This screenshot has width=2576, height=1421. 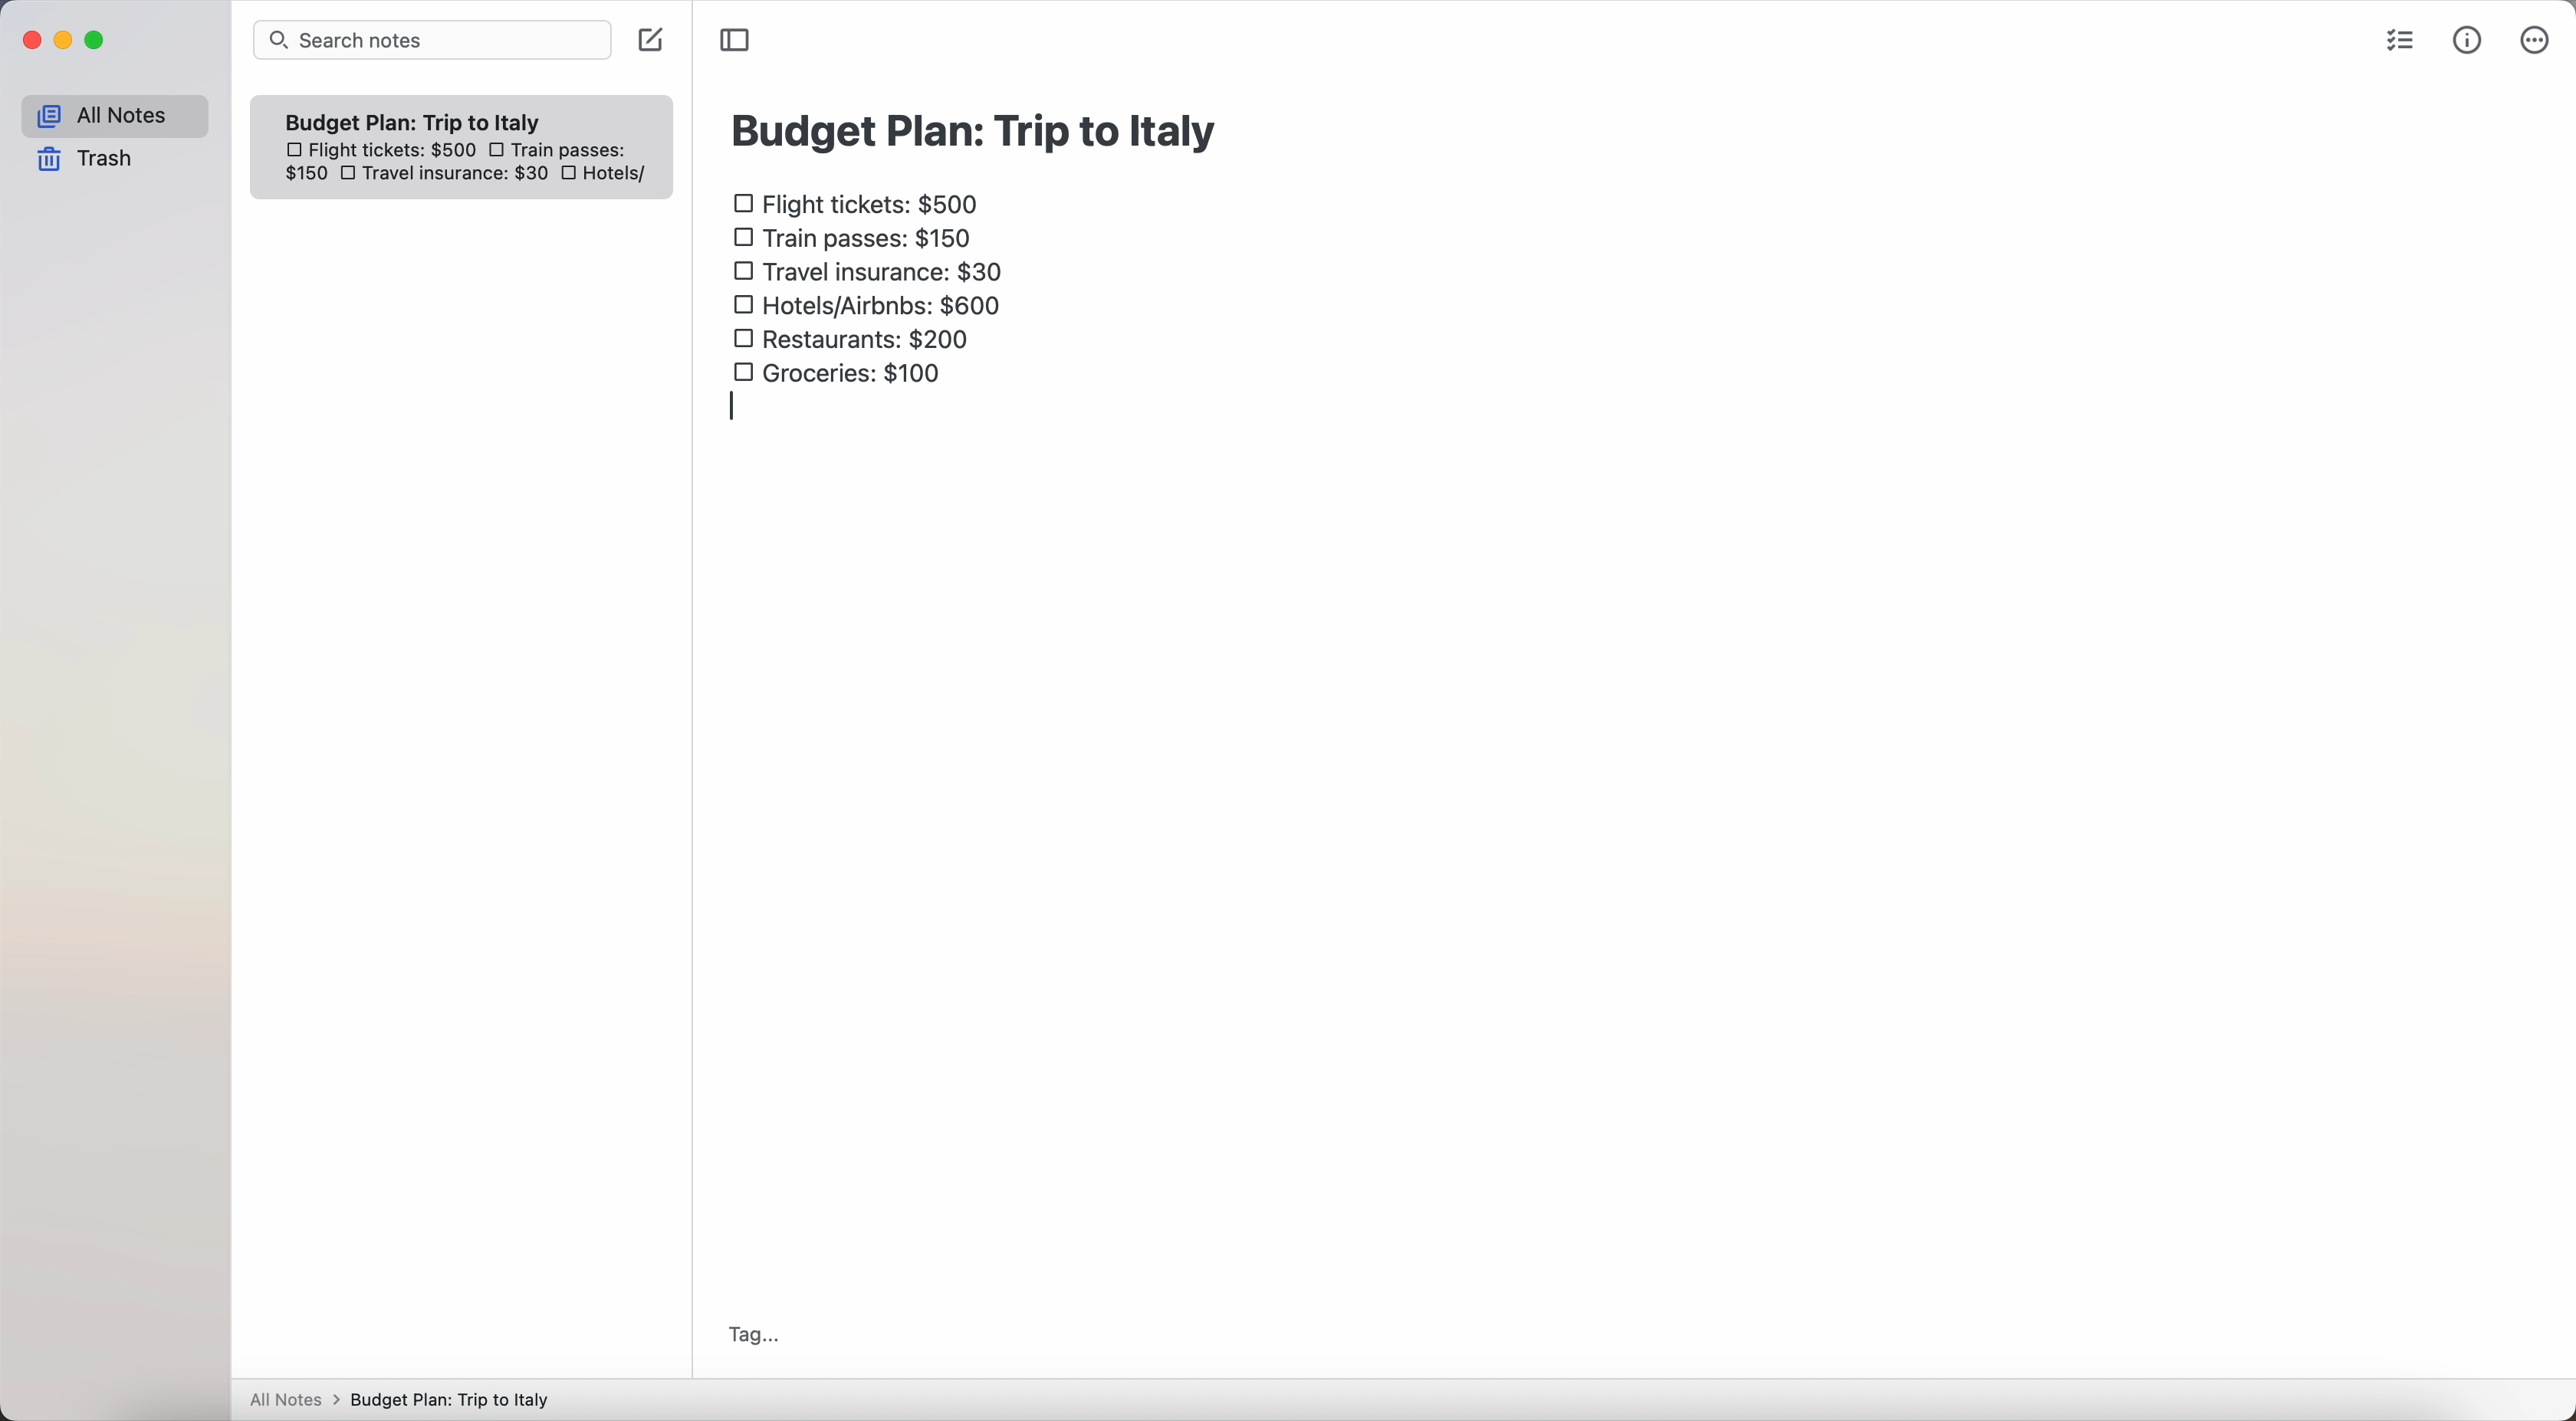 What do you see at coordinates (754, 1335) in the screenshot?
I see `tag` at bounding box center [754, 1335].